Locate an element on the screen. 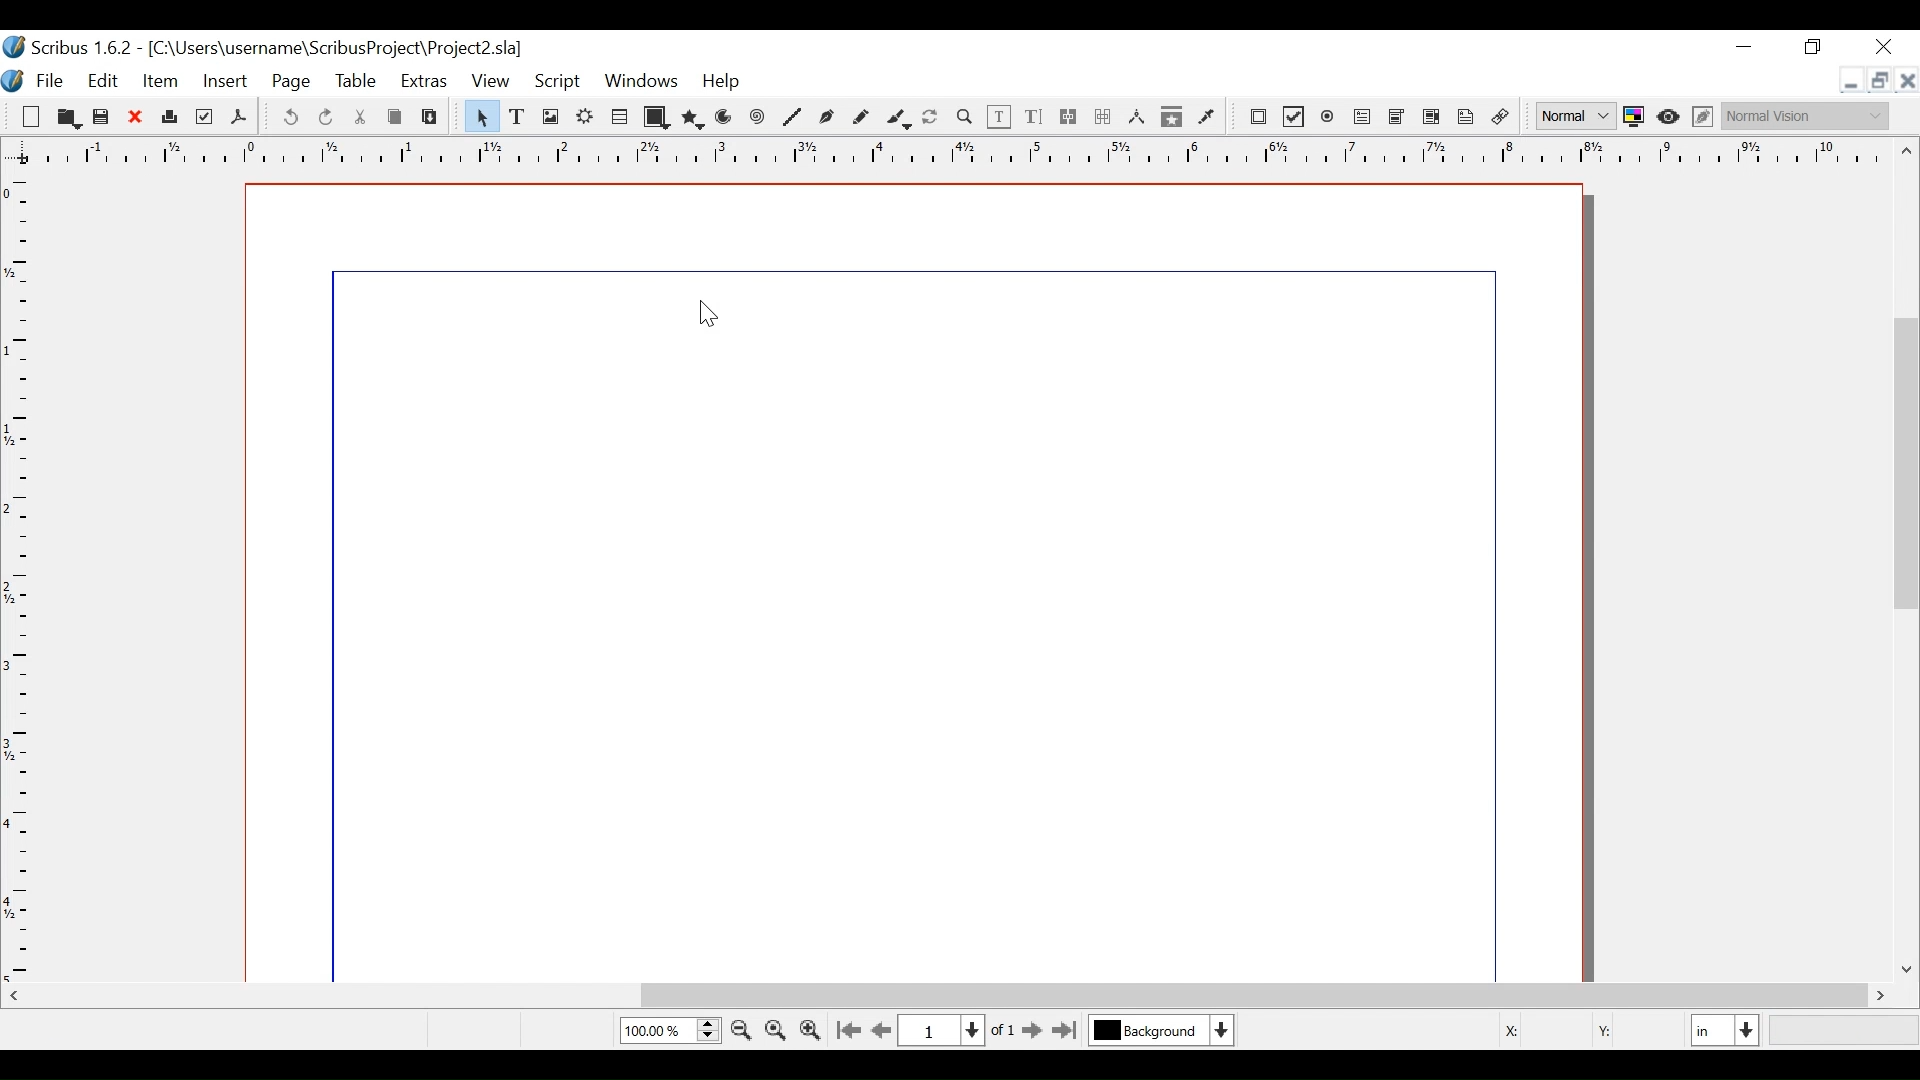 This screenshot has height=1080, width=1920. Text Frame is located at coordinates (519, 118).